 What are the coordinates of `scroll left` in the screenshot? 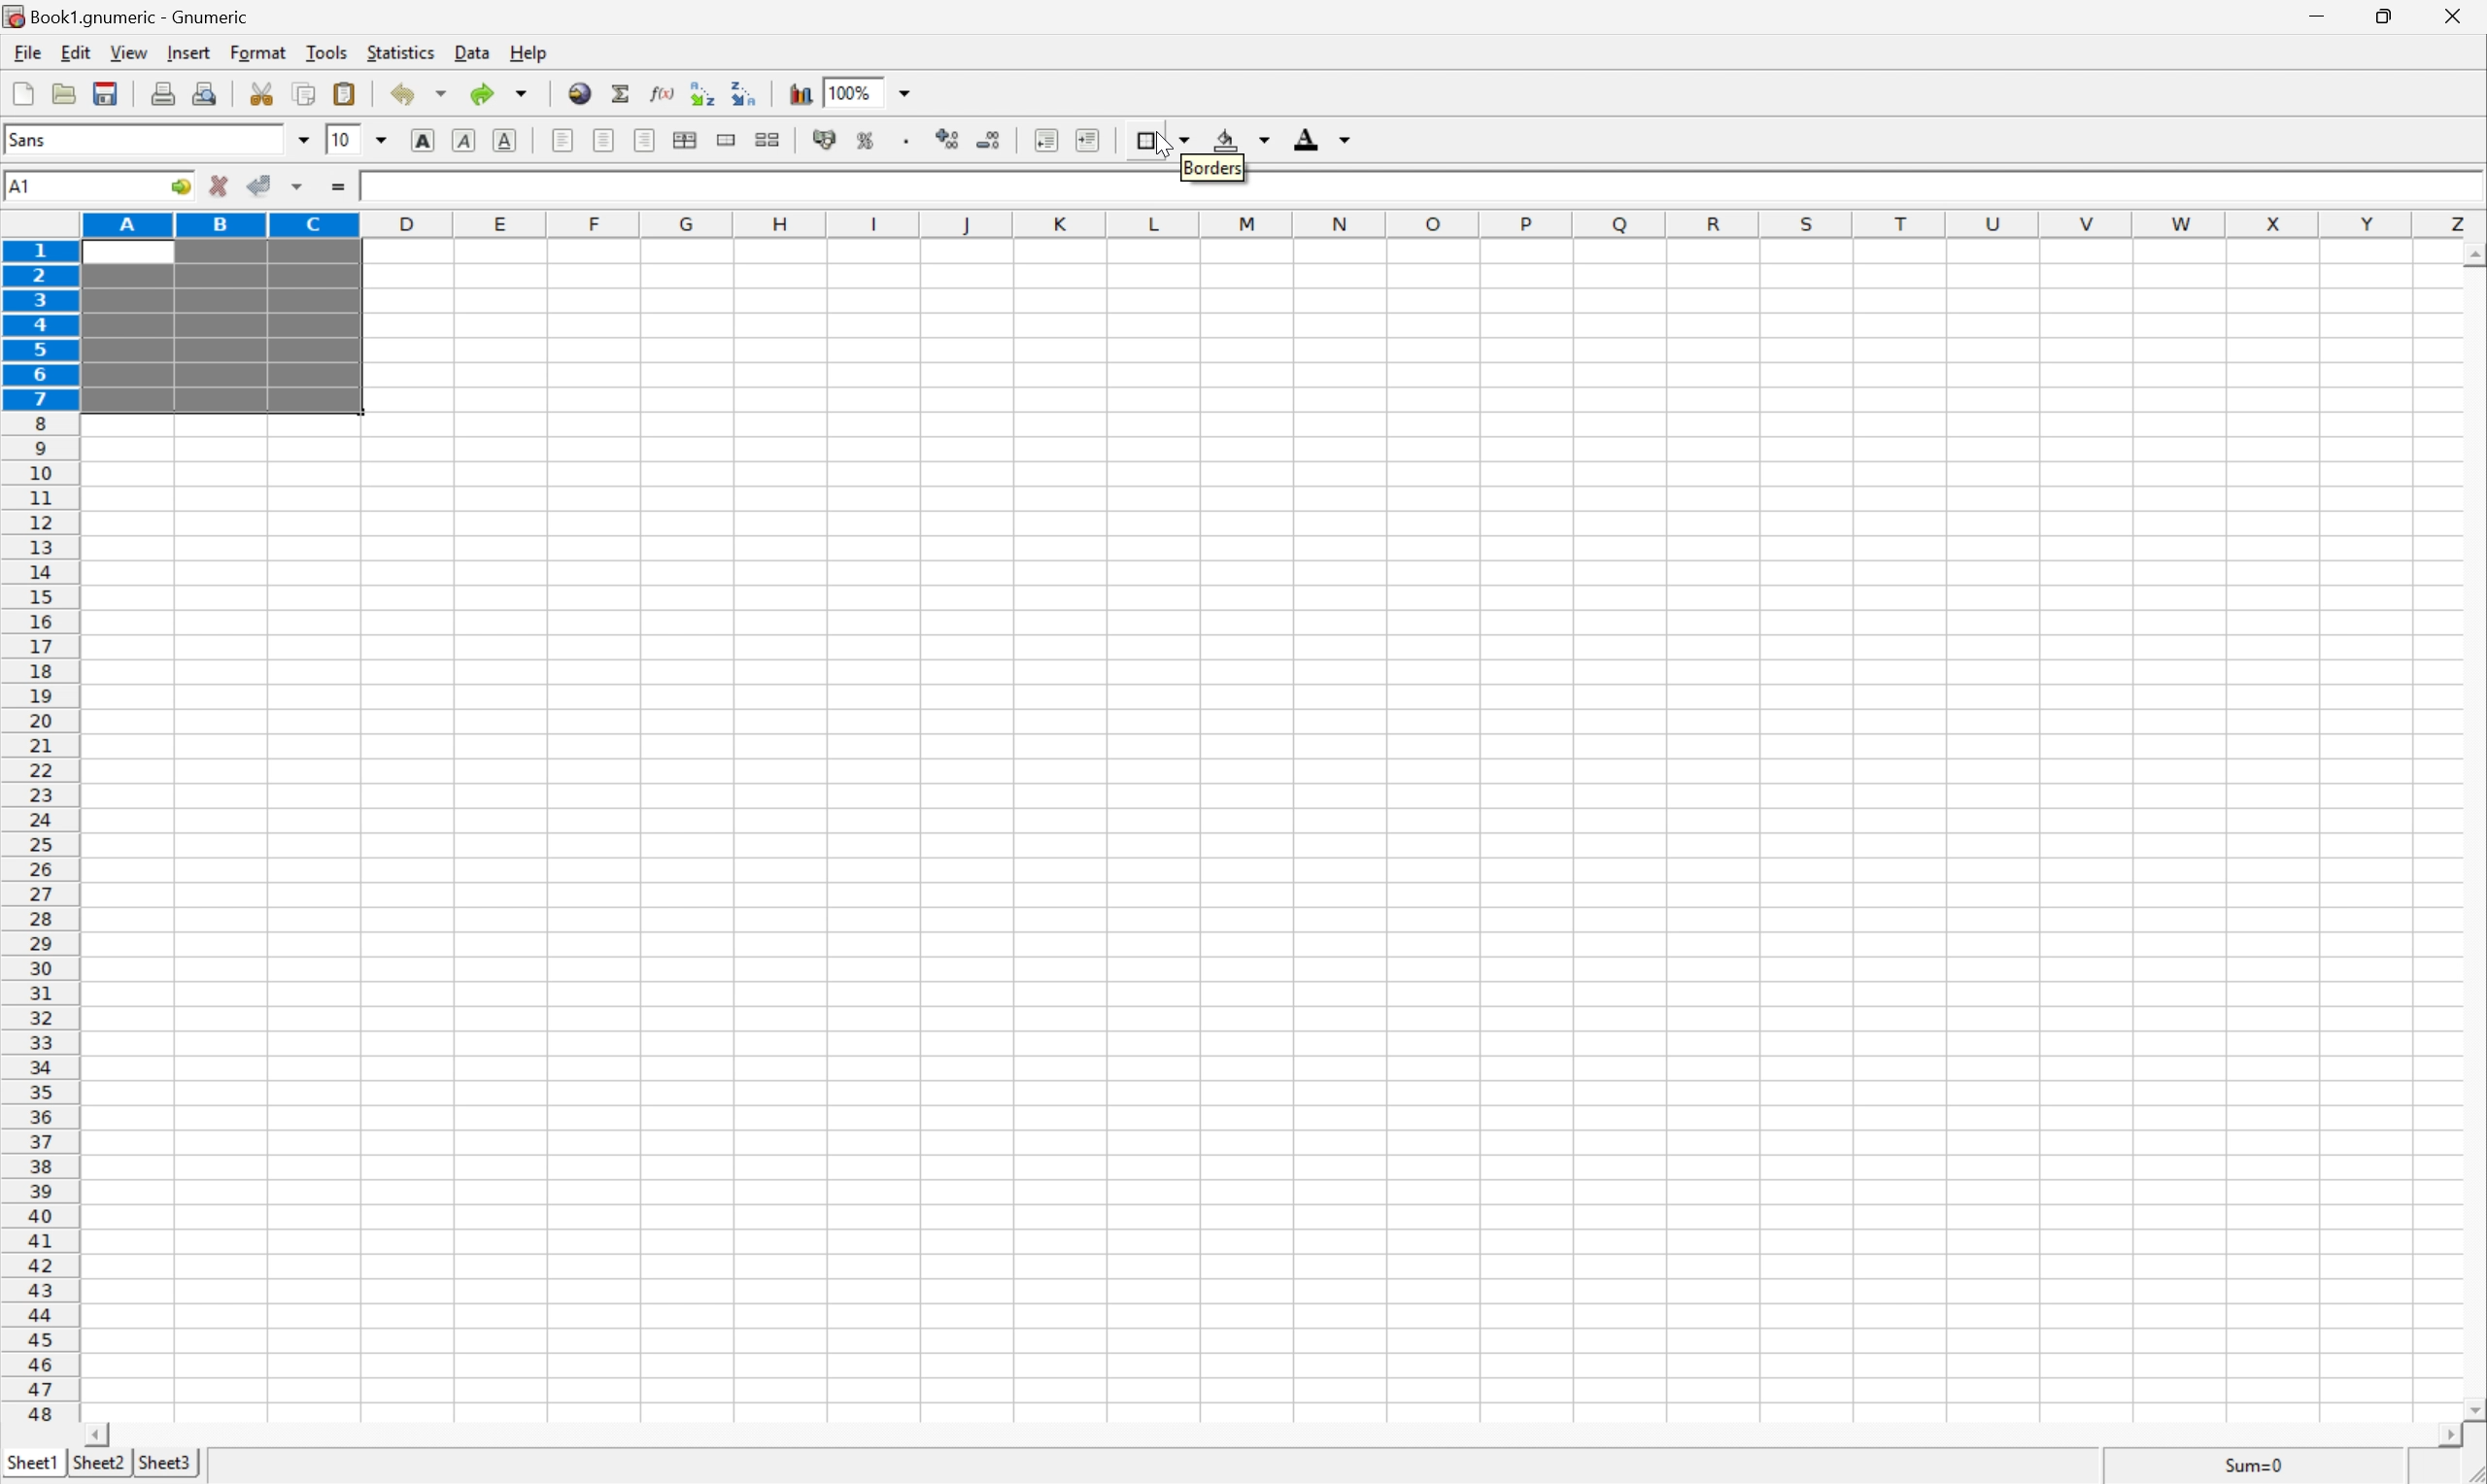 It's located at (101, 1434).